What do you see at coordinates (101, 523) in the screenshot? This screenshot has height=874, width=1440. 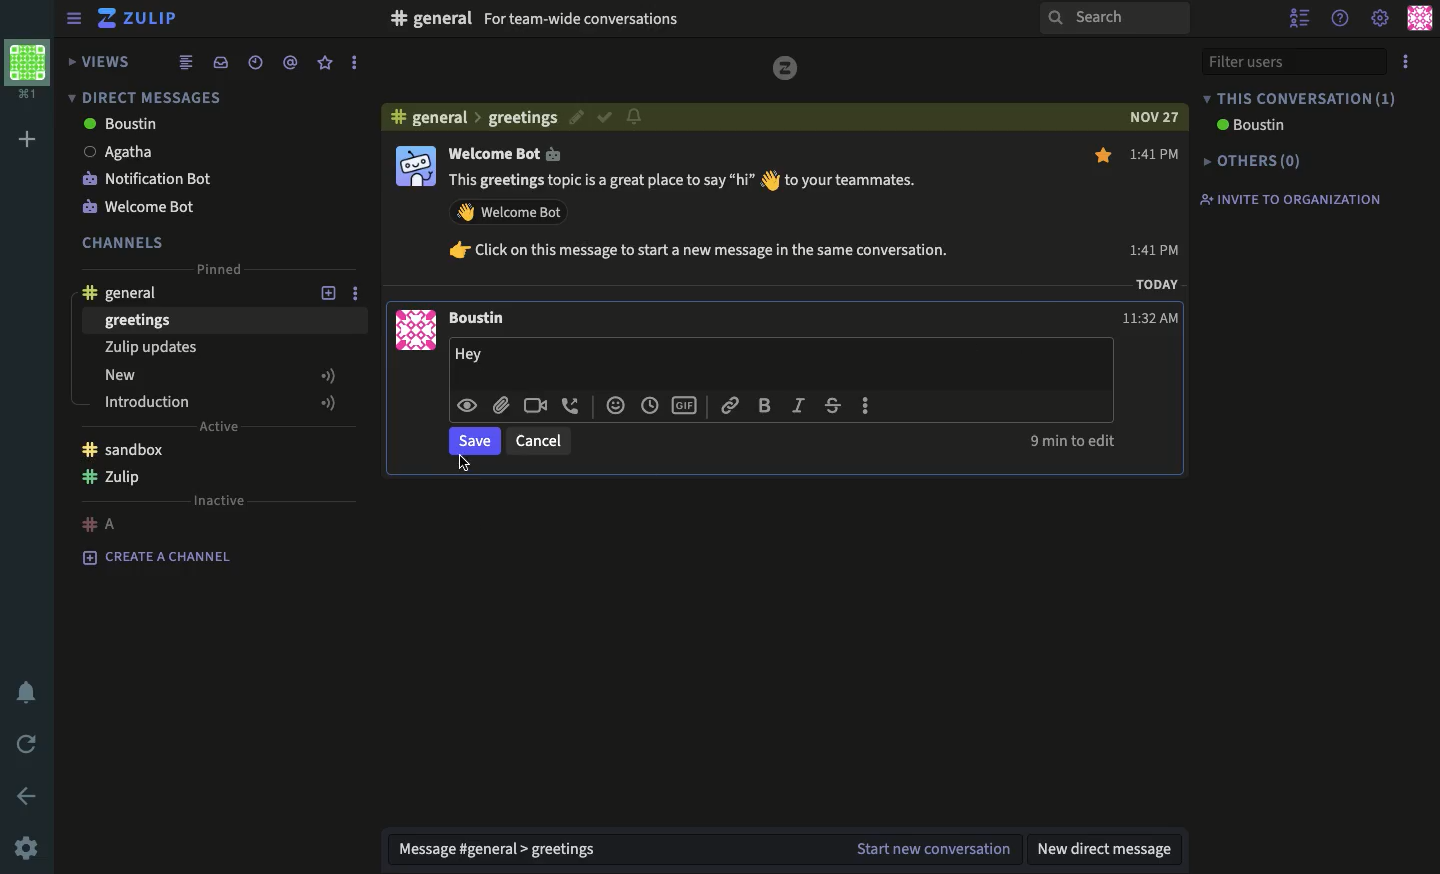 I see `#A` at bounding box center [101, 523].